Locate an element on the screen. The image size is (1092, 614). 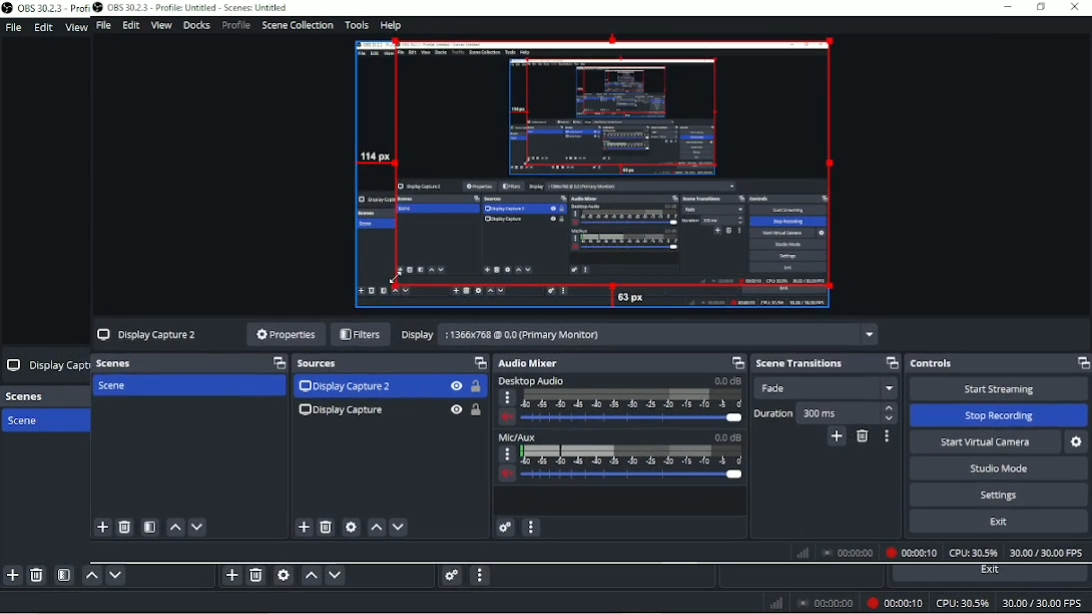
Mic/Aux is located at coordinates (519, 438).